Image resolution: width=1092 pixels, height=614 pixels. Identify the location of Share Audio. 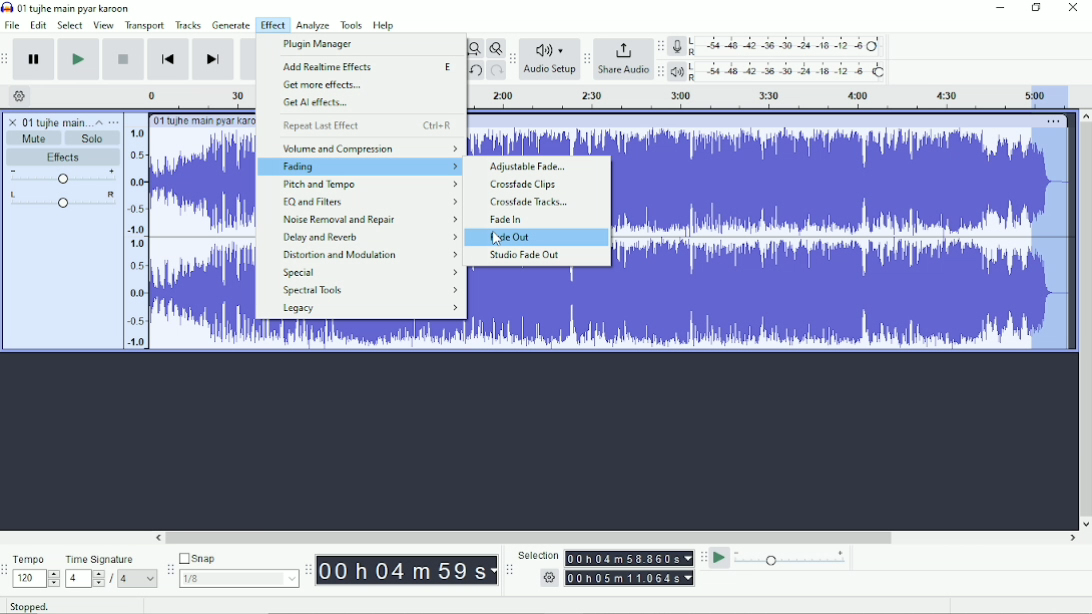
(624, 58).